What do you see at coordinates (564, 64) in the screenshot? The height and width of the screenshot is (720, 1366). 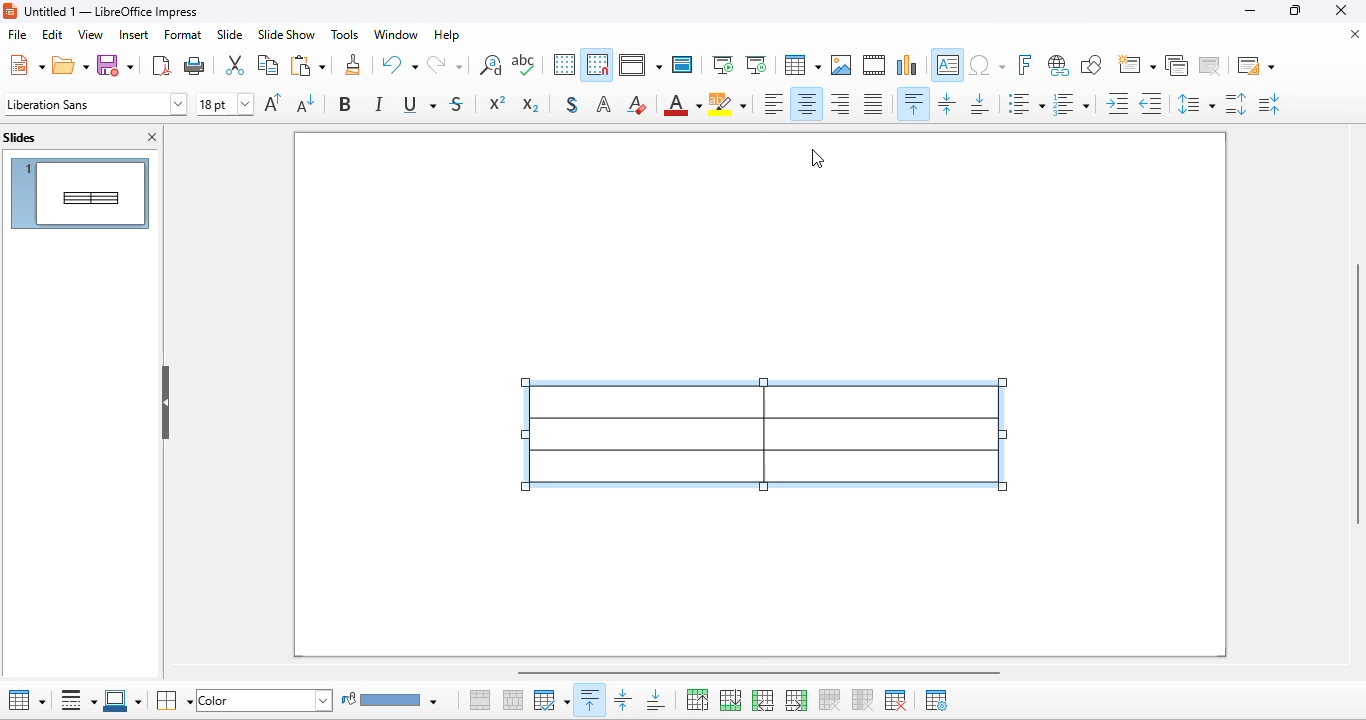 I see `display grid` at bounding box center [564, 64].